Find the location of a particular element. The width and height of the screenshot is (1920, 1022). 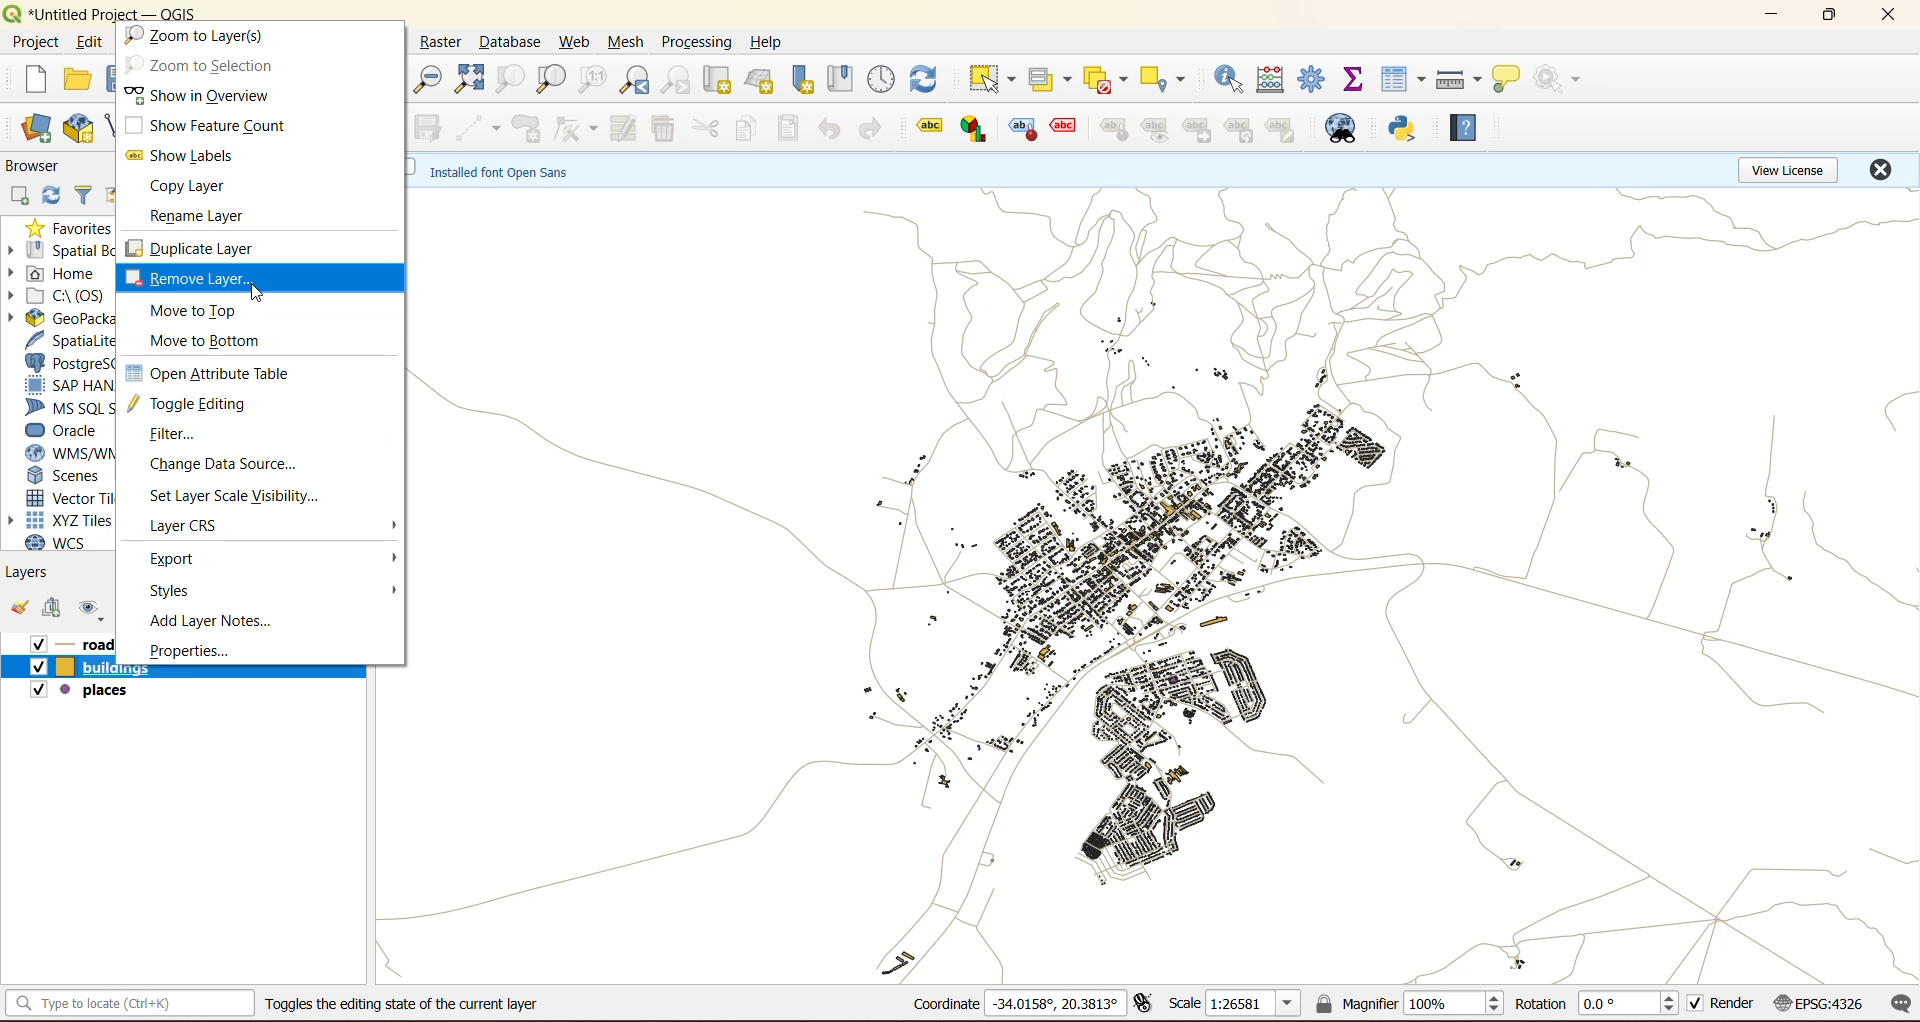

copy is located at coordinates (748, 132).